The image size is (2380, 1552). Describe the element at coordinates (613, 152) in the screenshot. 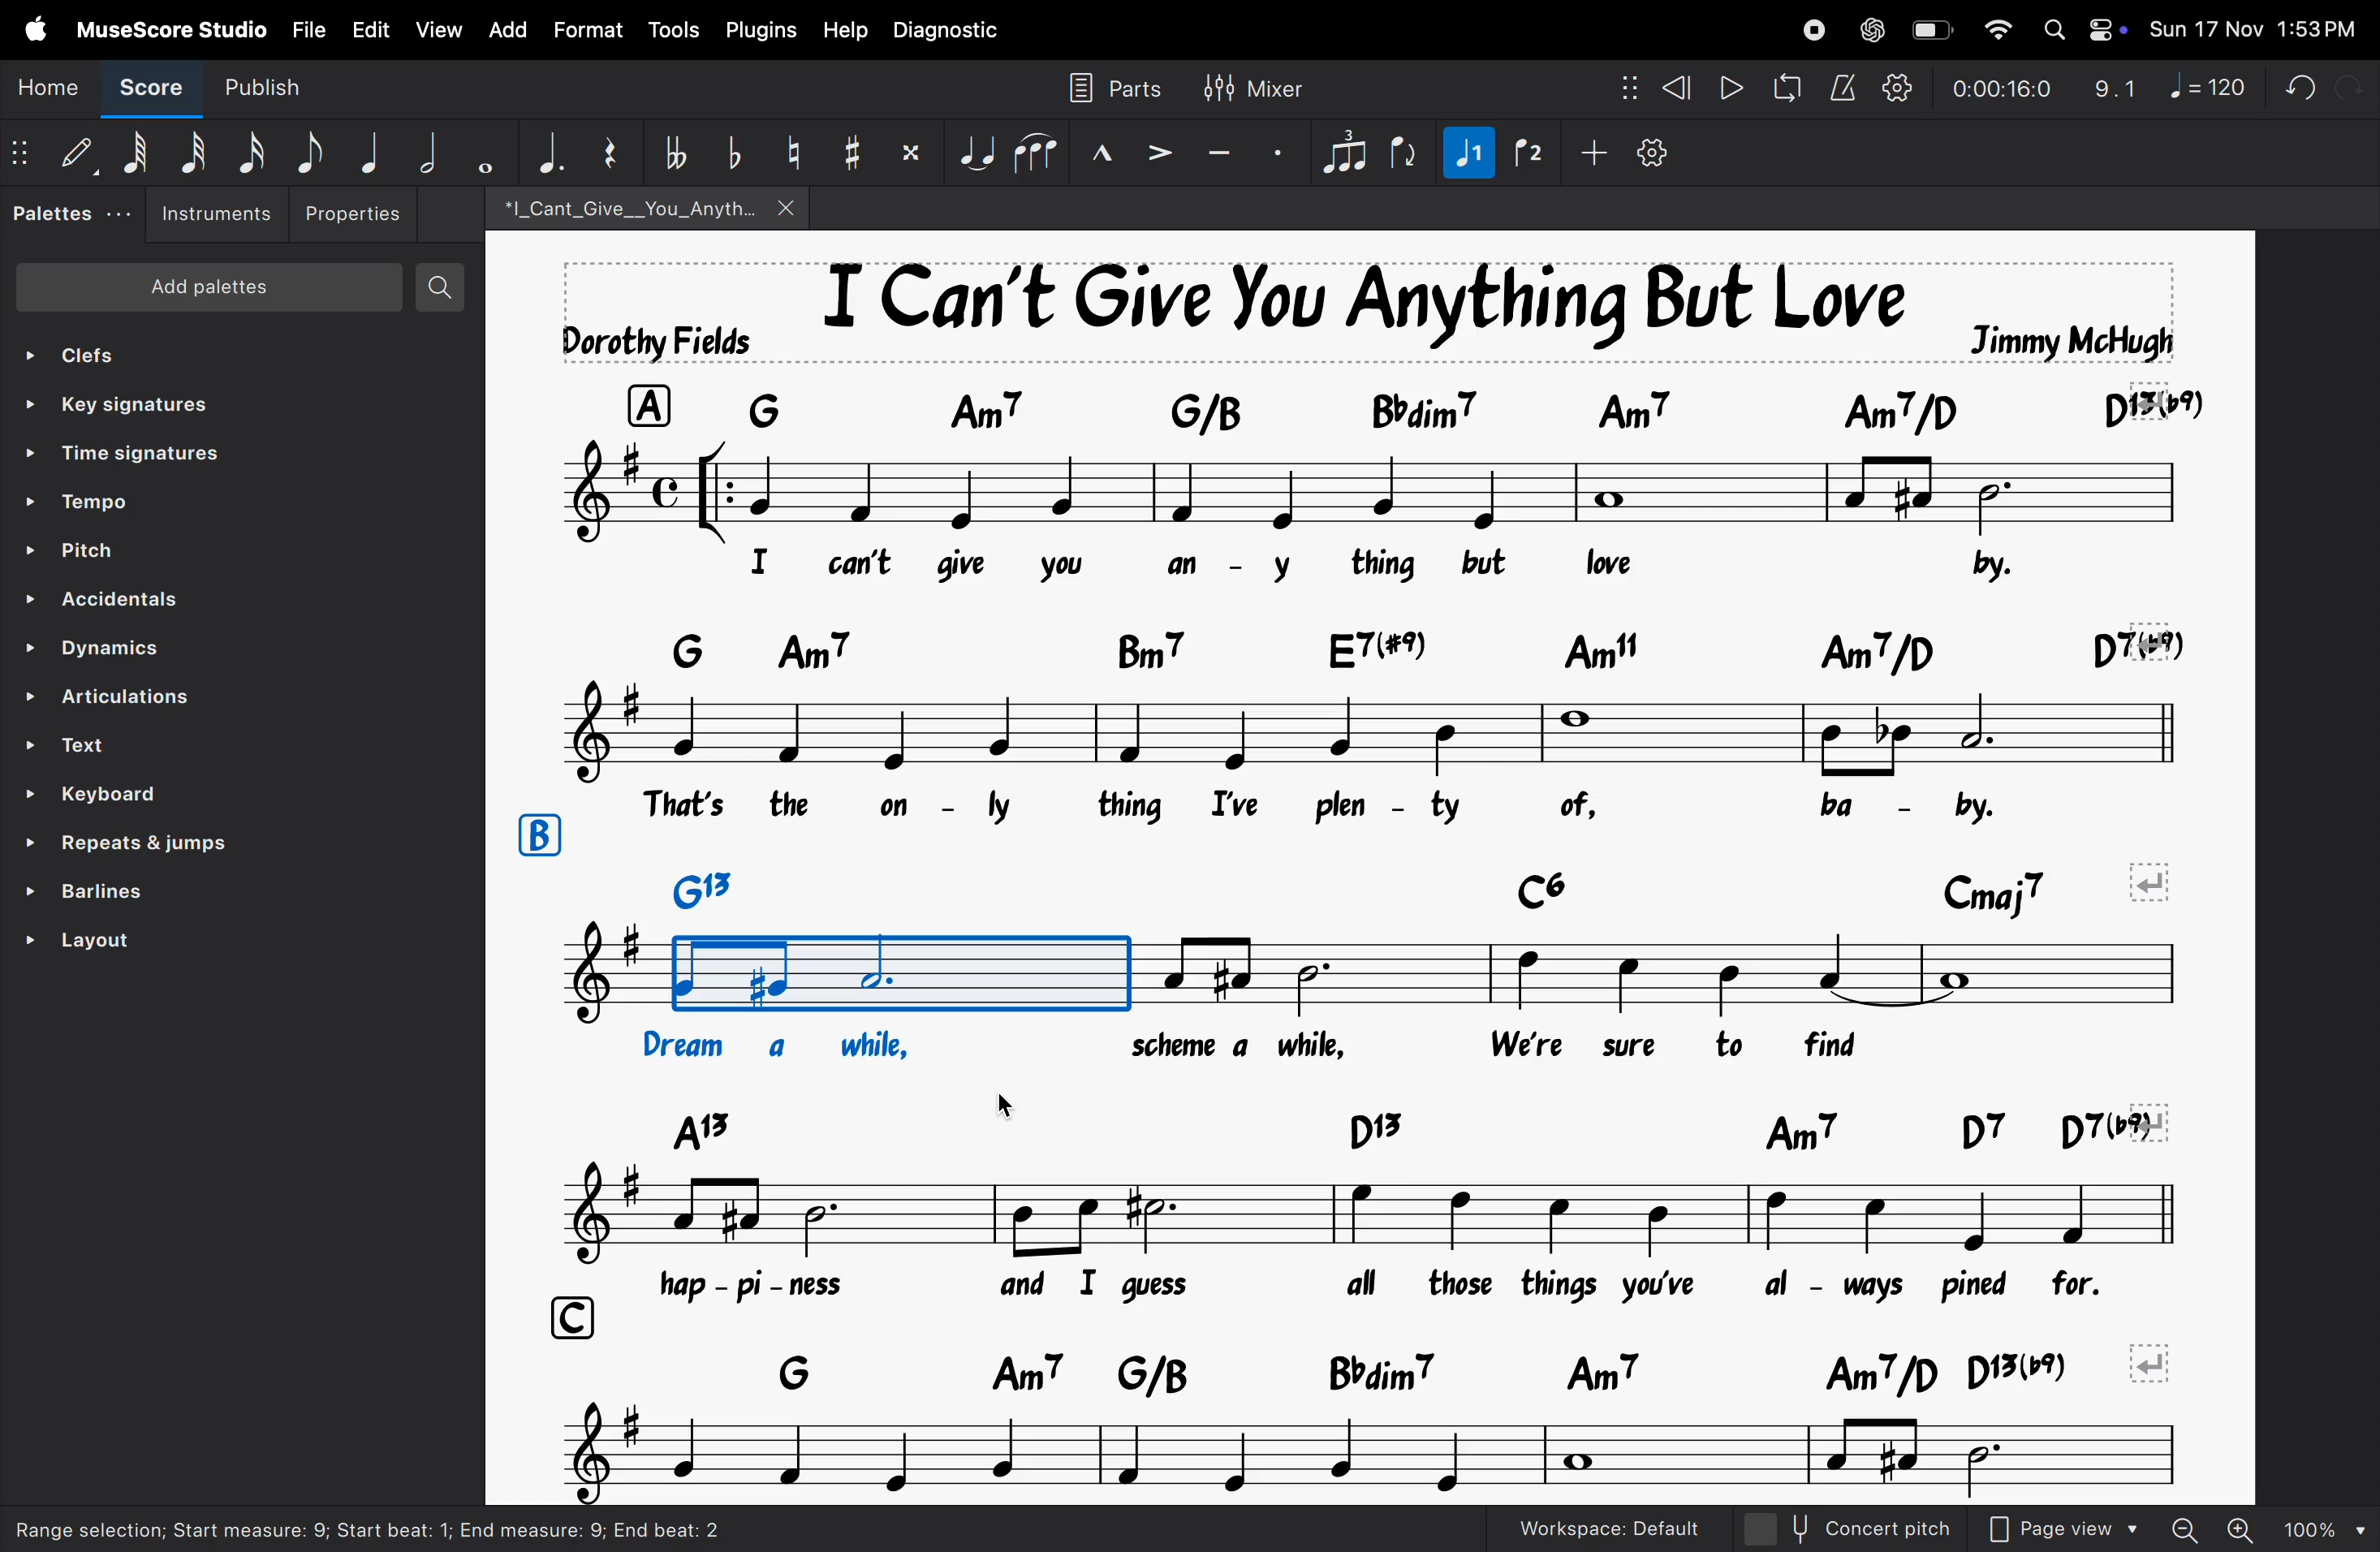

I see `reser ` at that location.